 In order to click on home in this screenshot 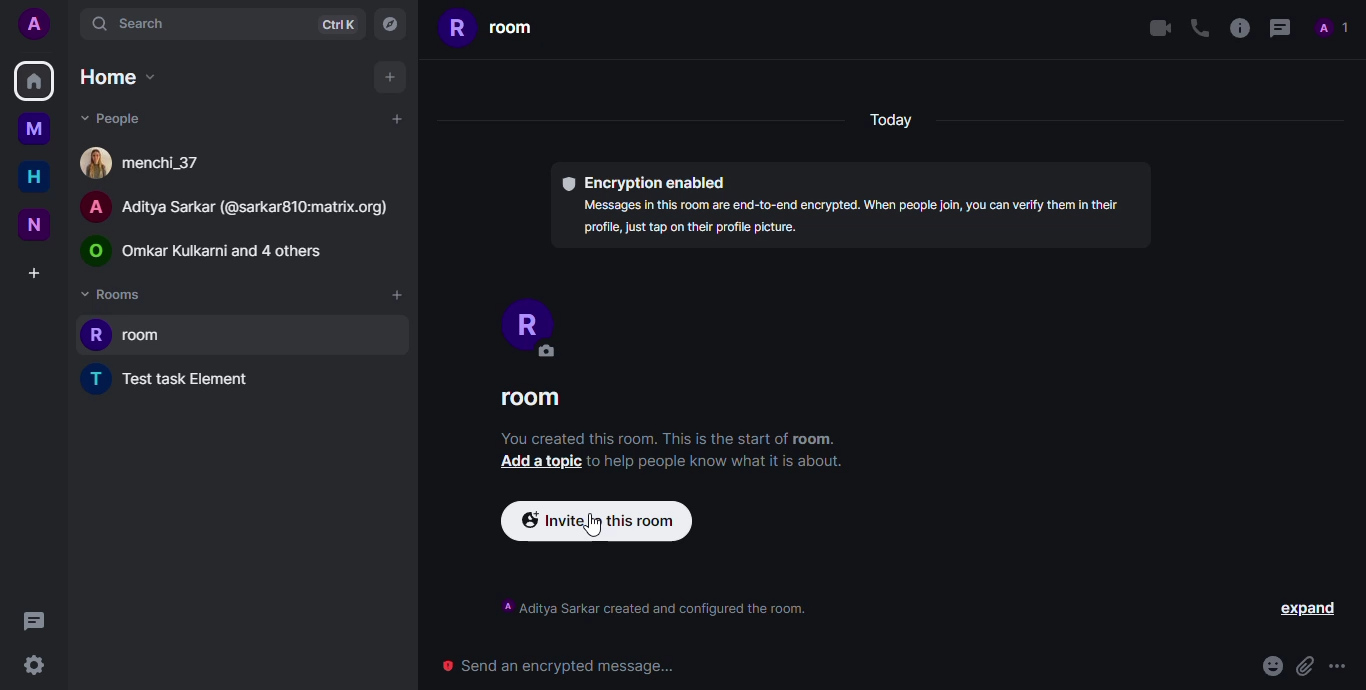, I will do `click(34, 177)`.